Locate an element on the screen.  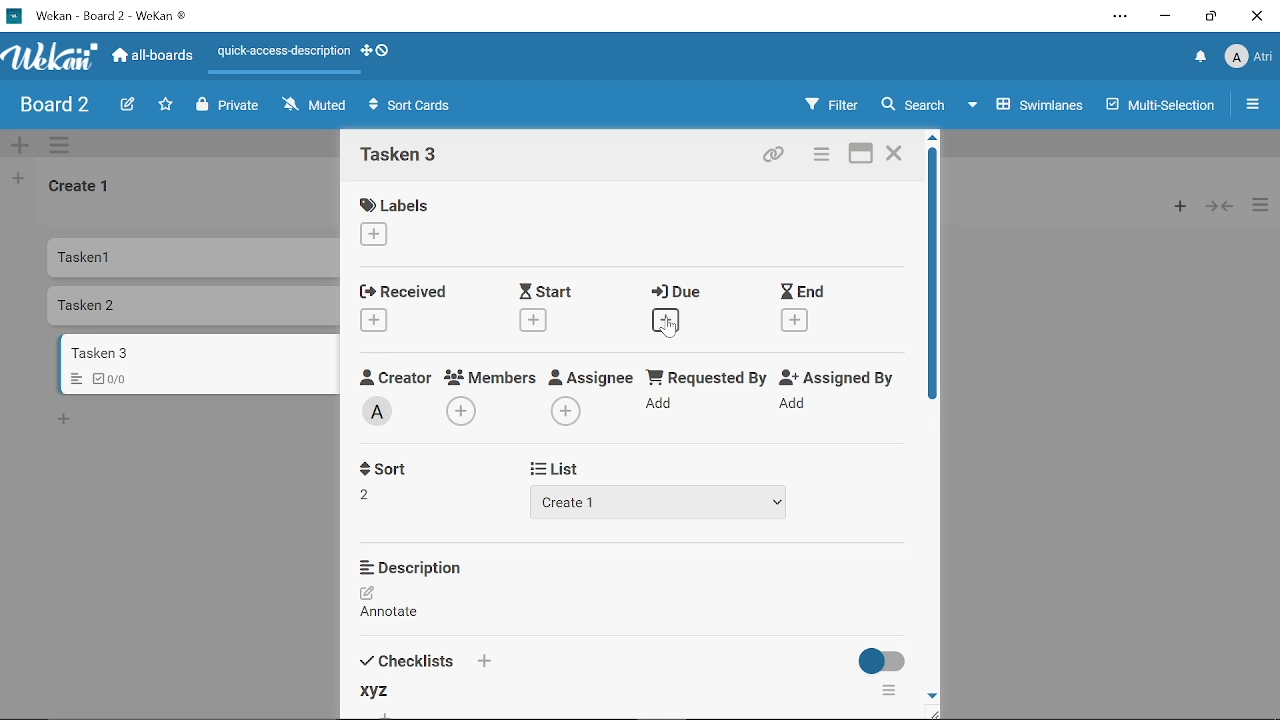
Multi-Selecttion is located at coordinates (1161, 106).